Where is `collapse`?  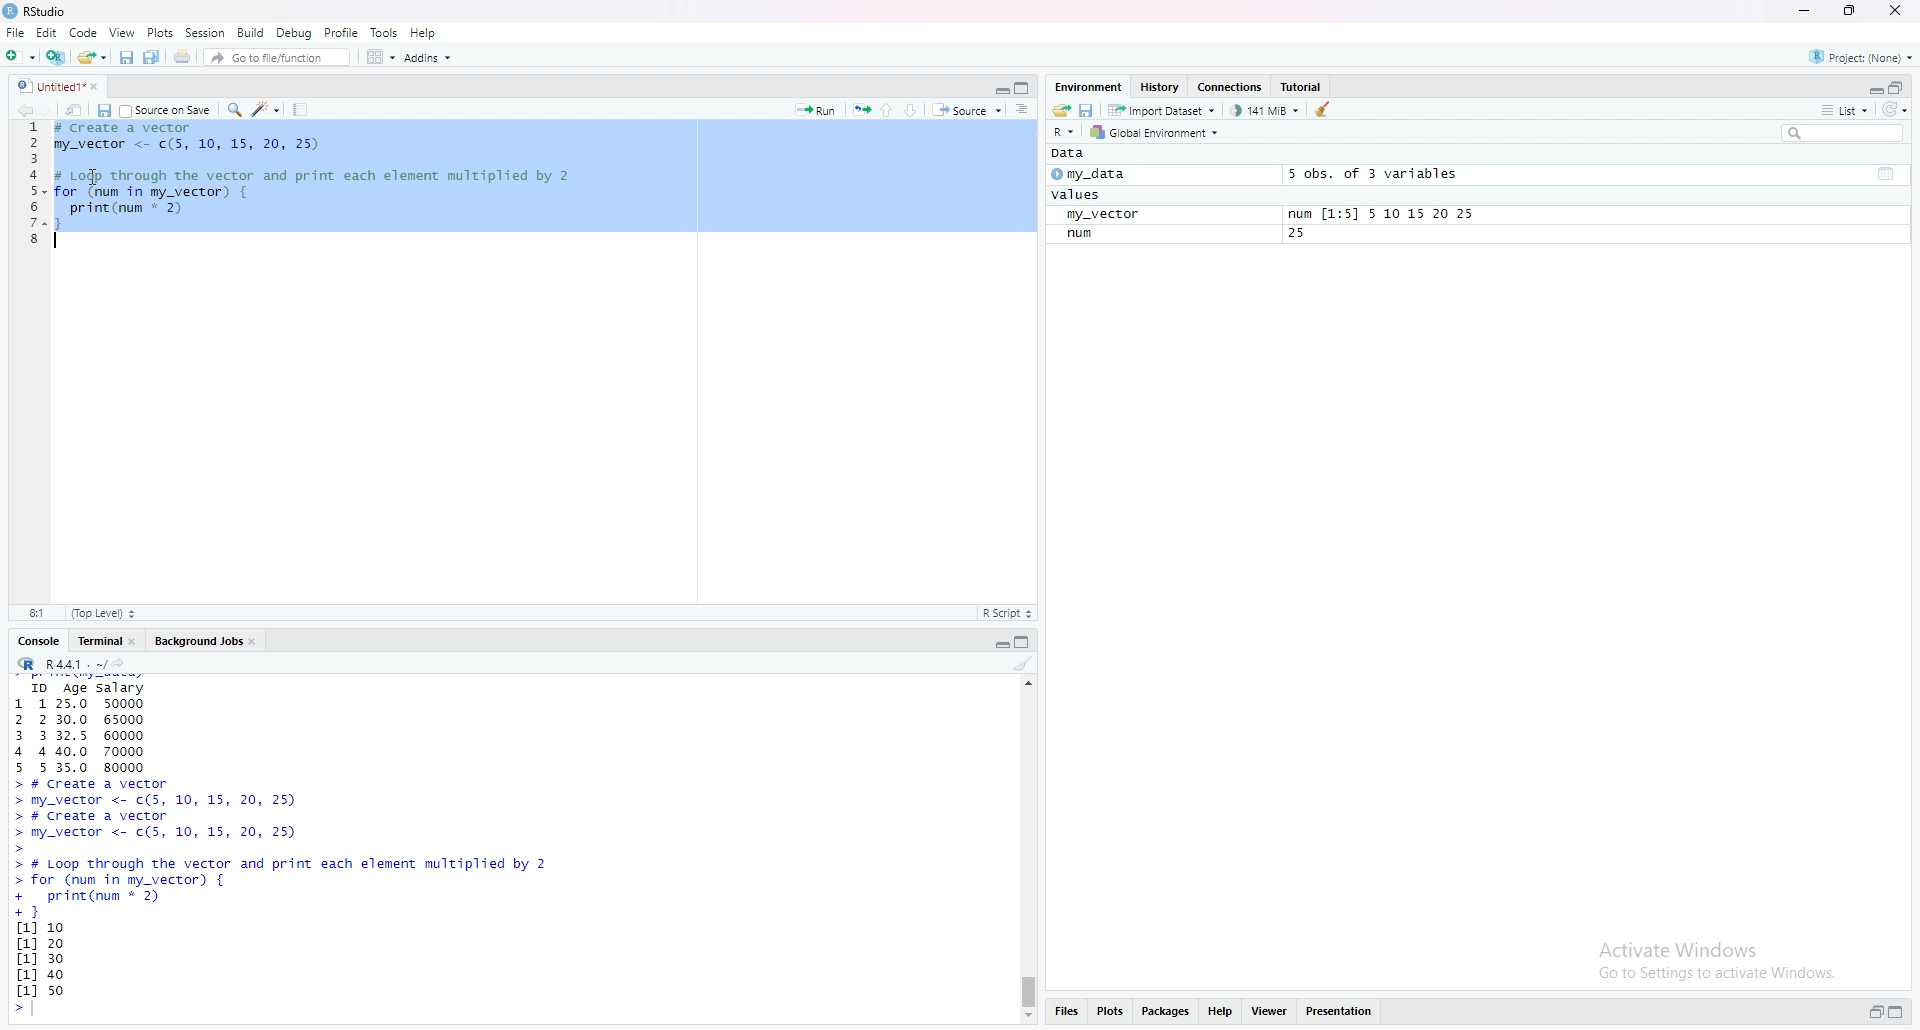 collapse is located at coordinates (1028, 642).